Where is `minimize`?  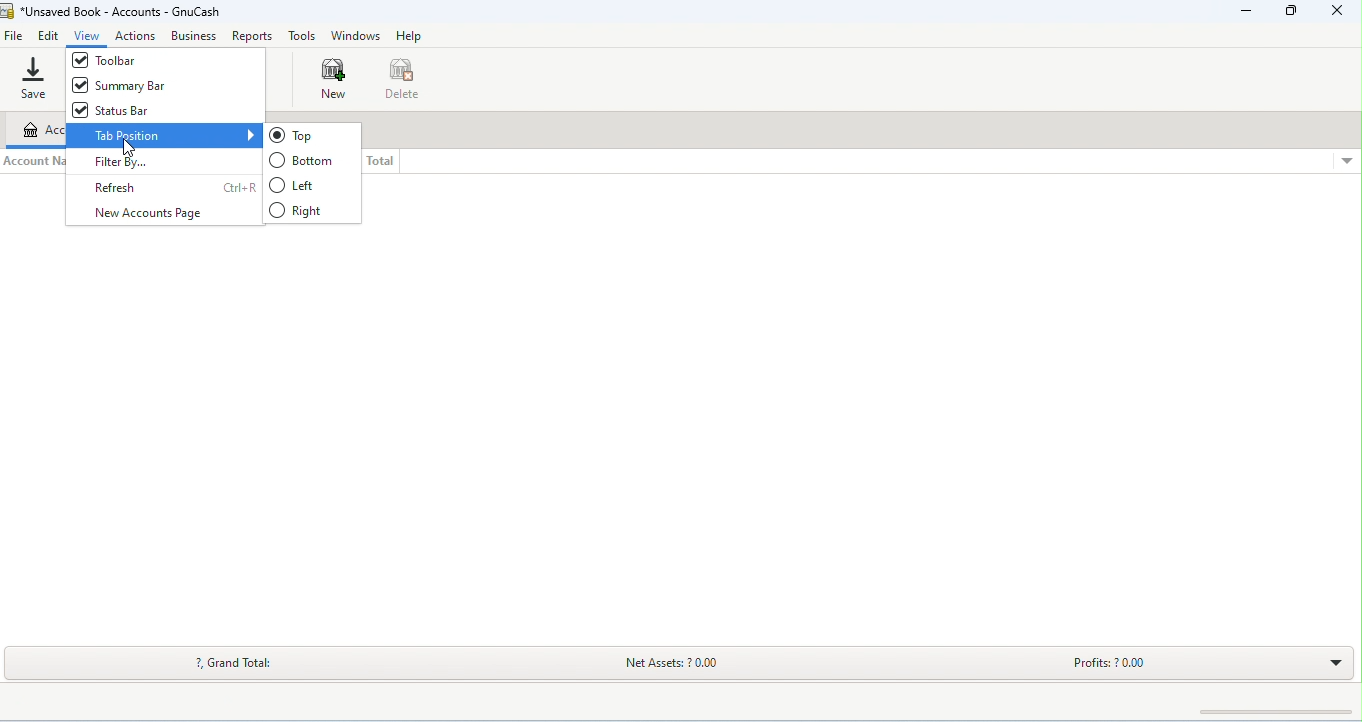 minimize is located at coordinates (1247, 11).